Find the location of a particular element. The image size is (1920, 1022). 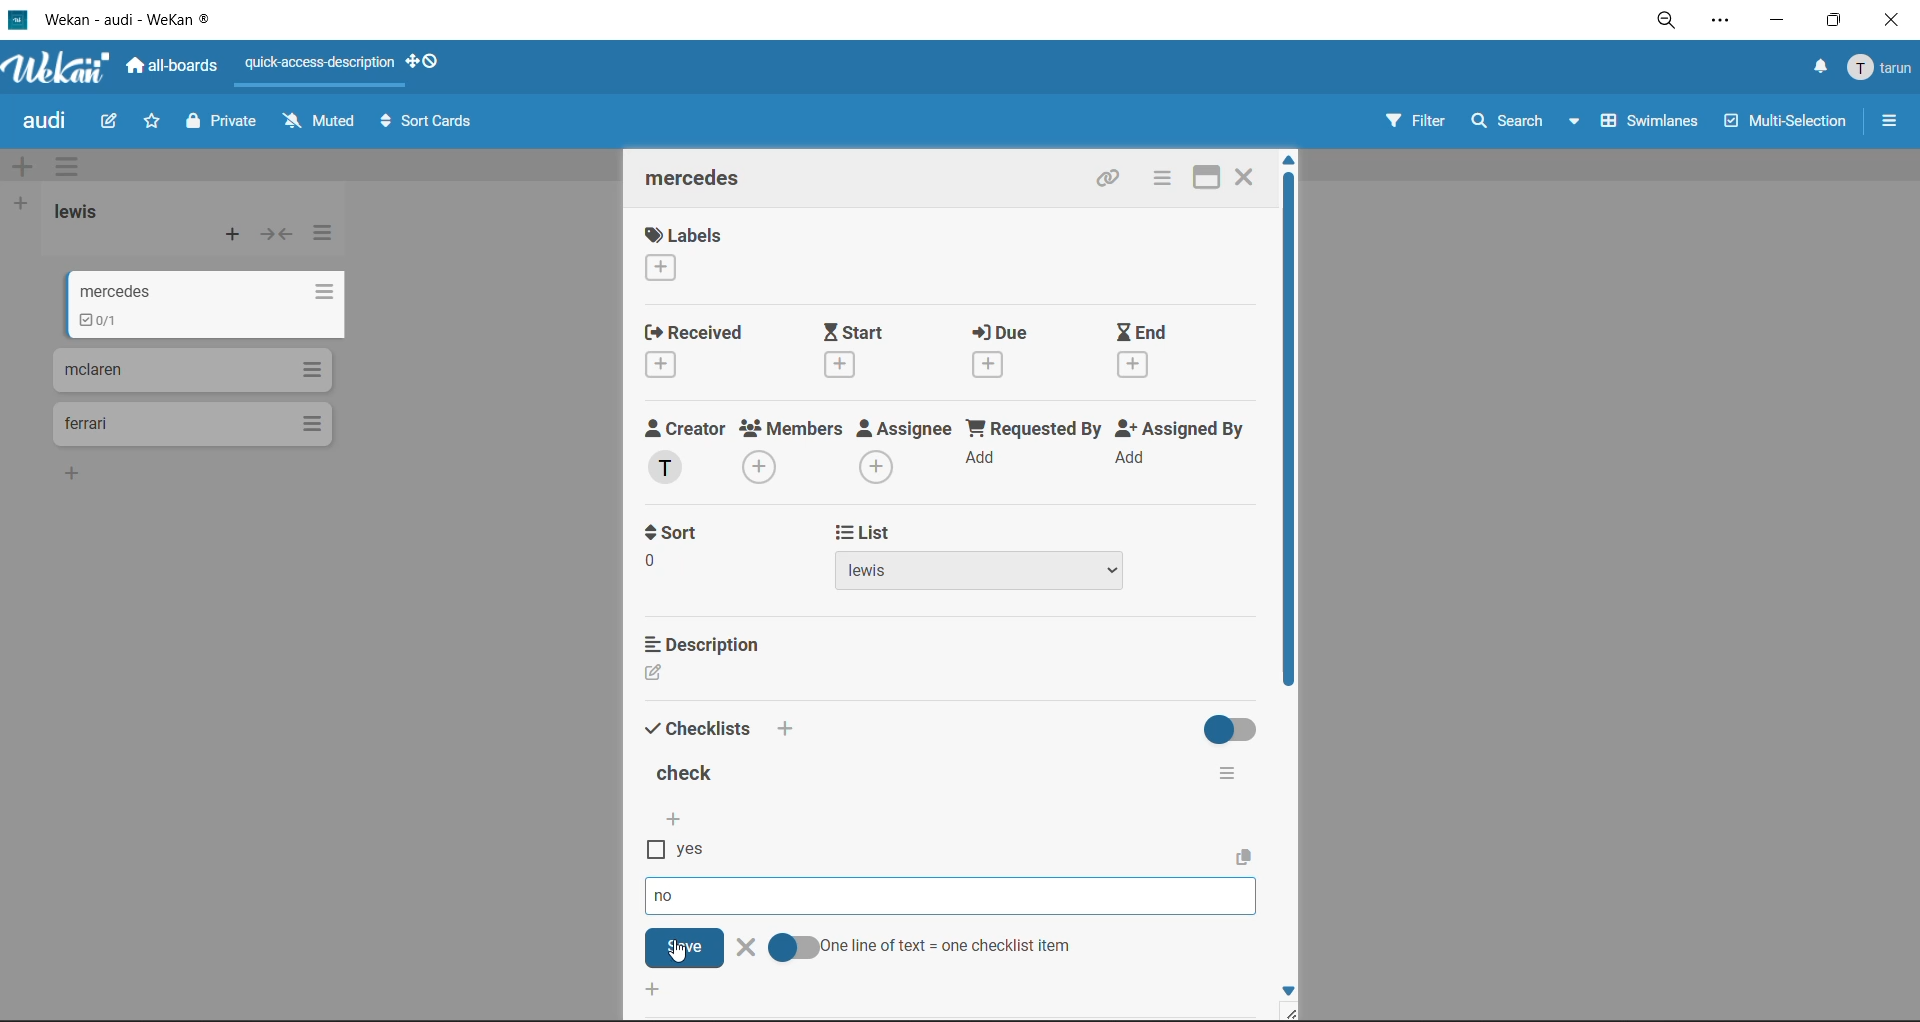

clear checklist option is located at coordinates (745, 949).